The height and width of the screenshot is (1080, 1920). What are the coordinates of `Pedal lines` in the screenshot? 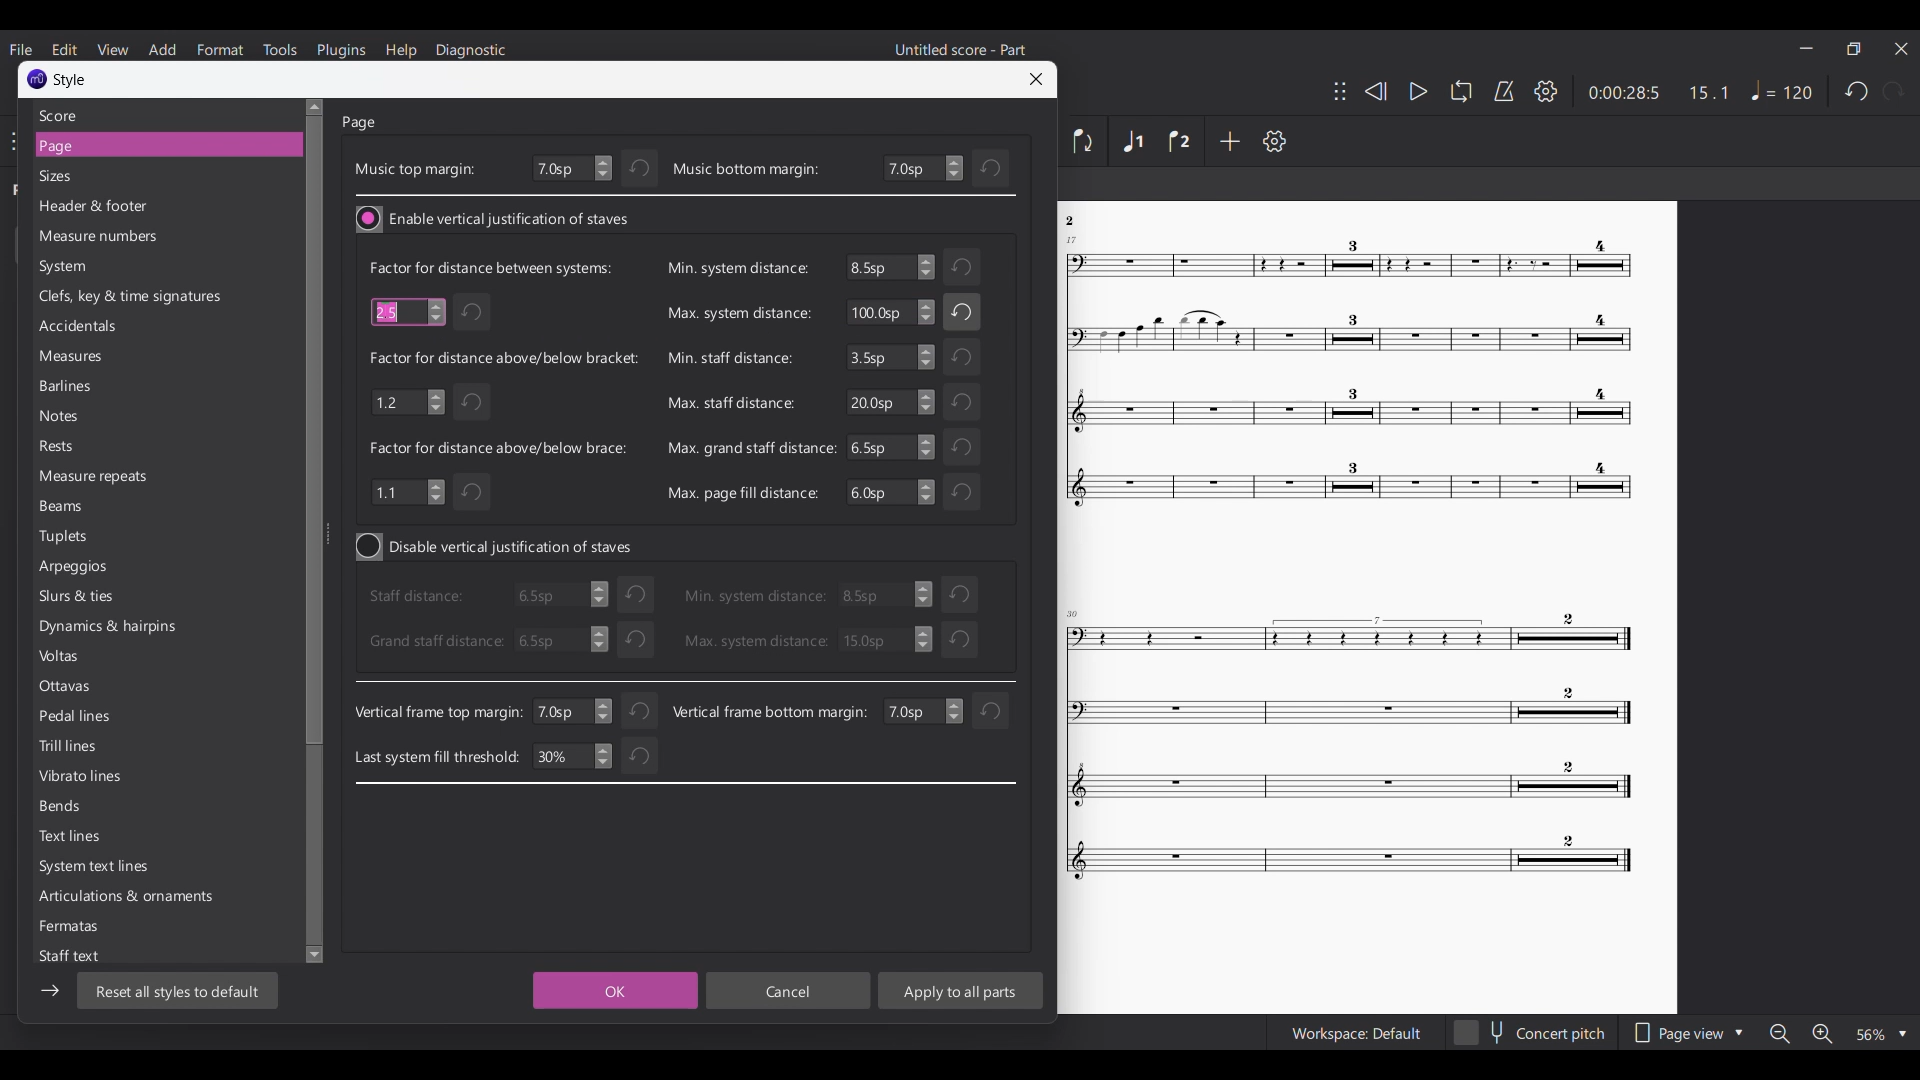 It's located at (105, 717).